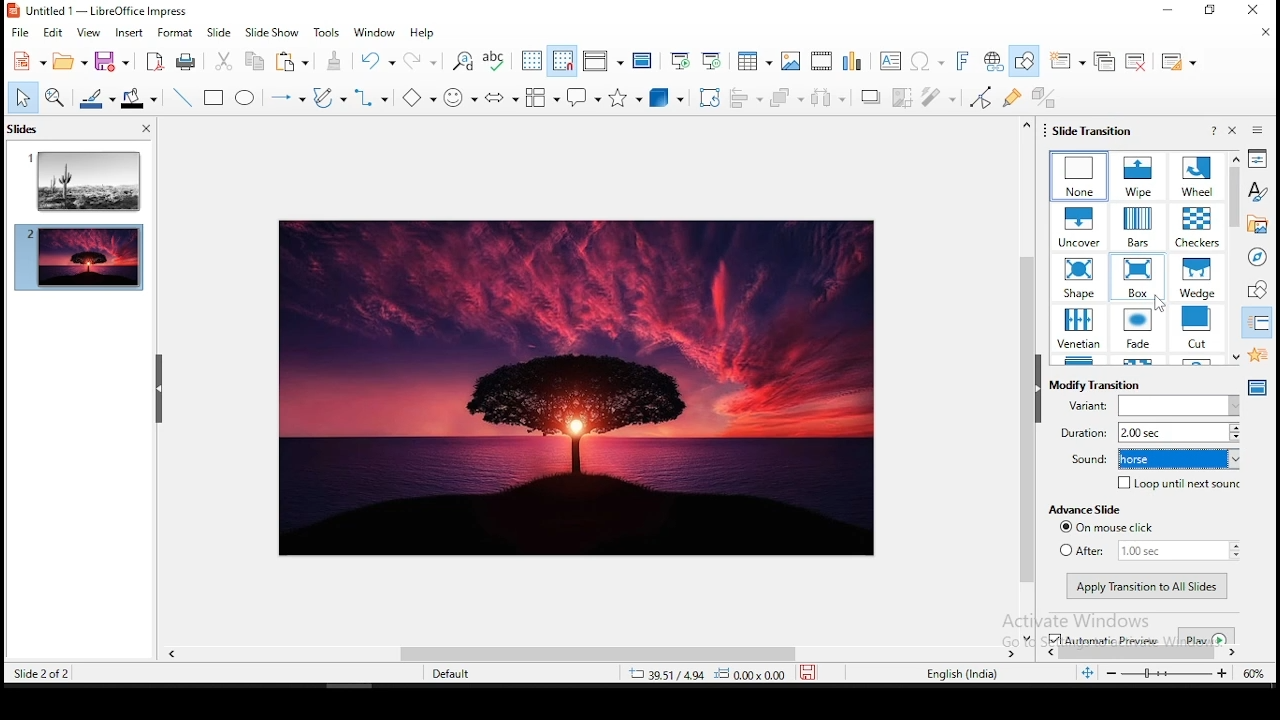 The width and height of the screenshot is (1280, 720). Describe the element at coordinates (1135, 226) in the screenshot. I see `transition effects` at that location.